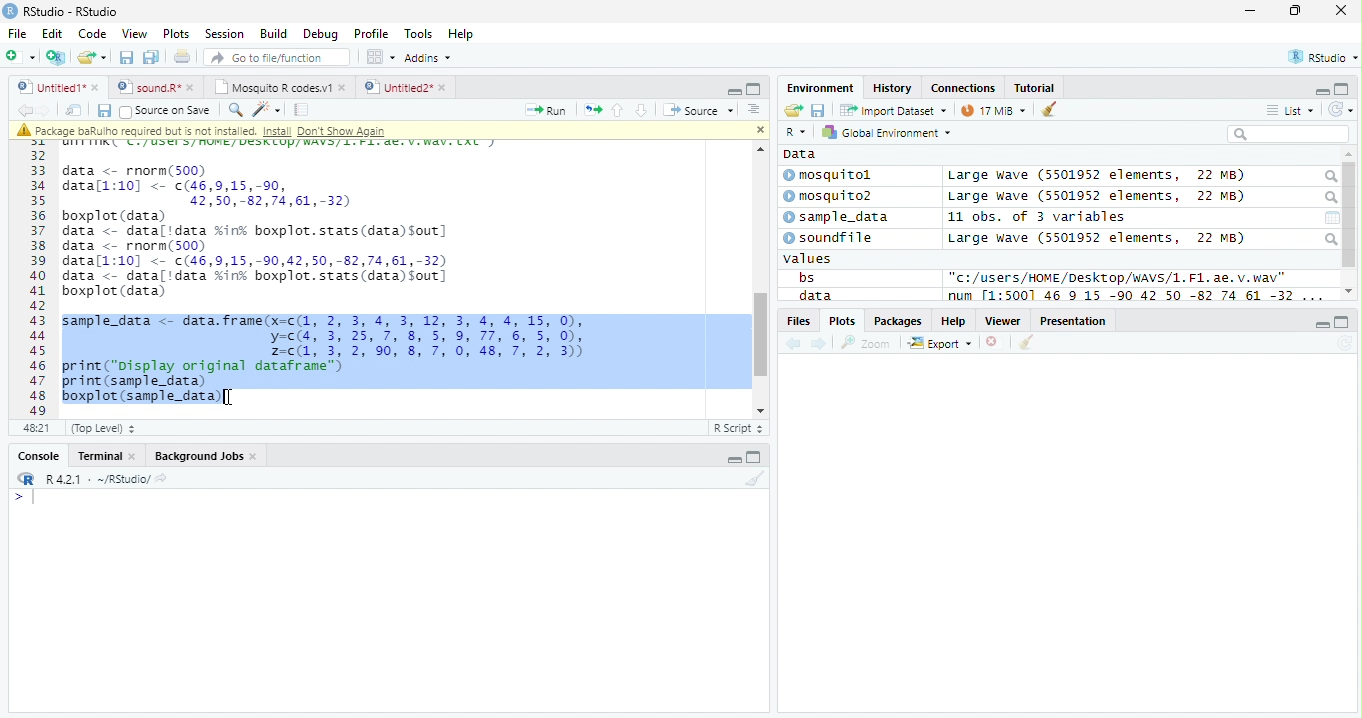 This screenshot has width=1362, height=718. Describe the element at coordinates (1343, 322) in the screenshot. I see `full screen` at that location.